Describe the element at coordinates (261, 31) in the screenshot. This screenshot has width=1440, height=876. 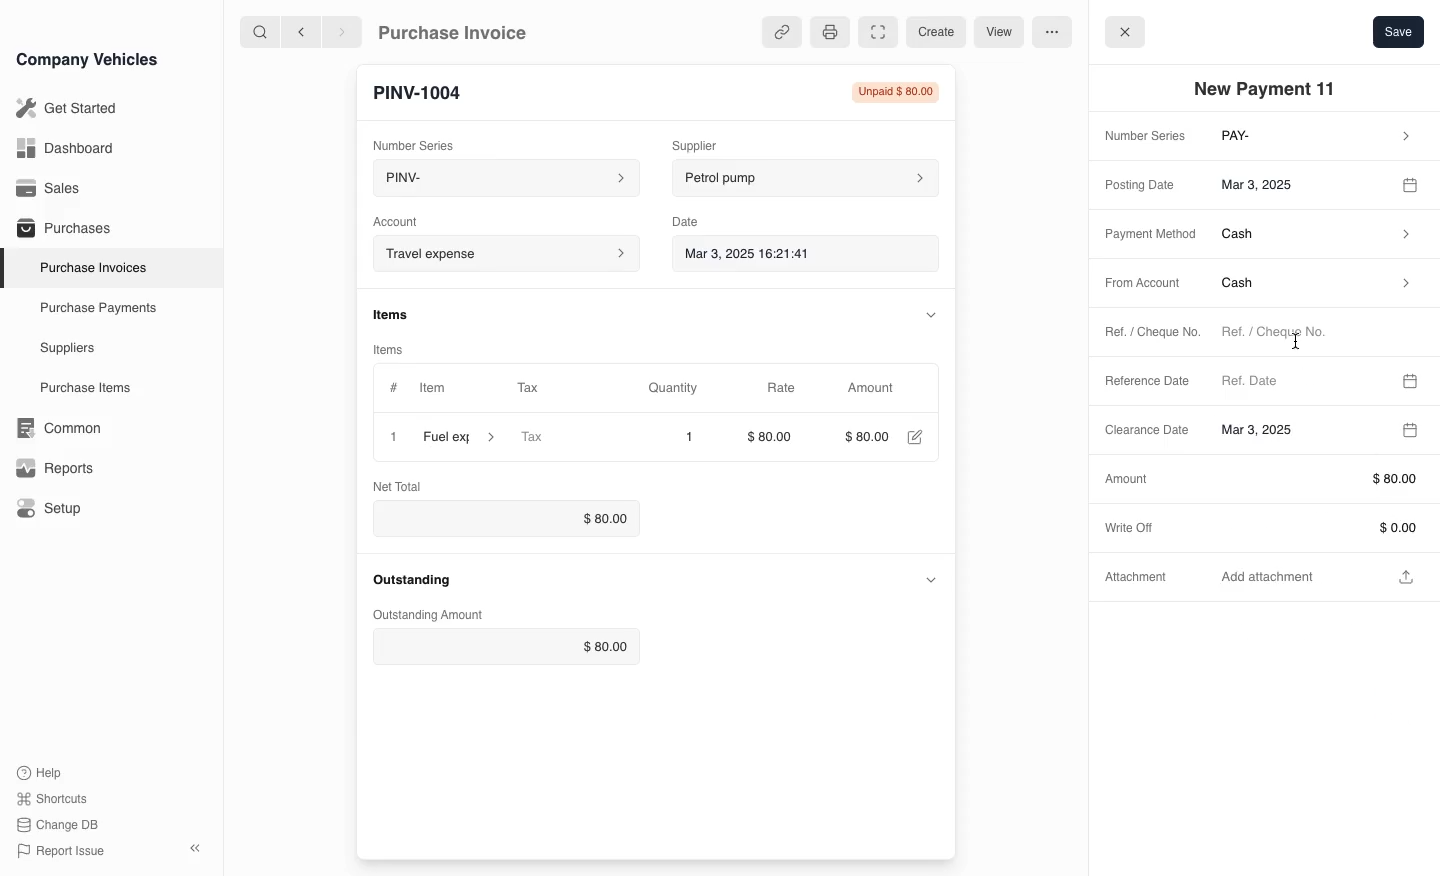
I see `search` at that location.